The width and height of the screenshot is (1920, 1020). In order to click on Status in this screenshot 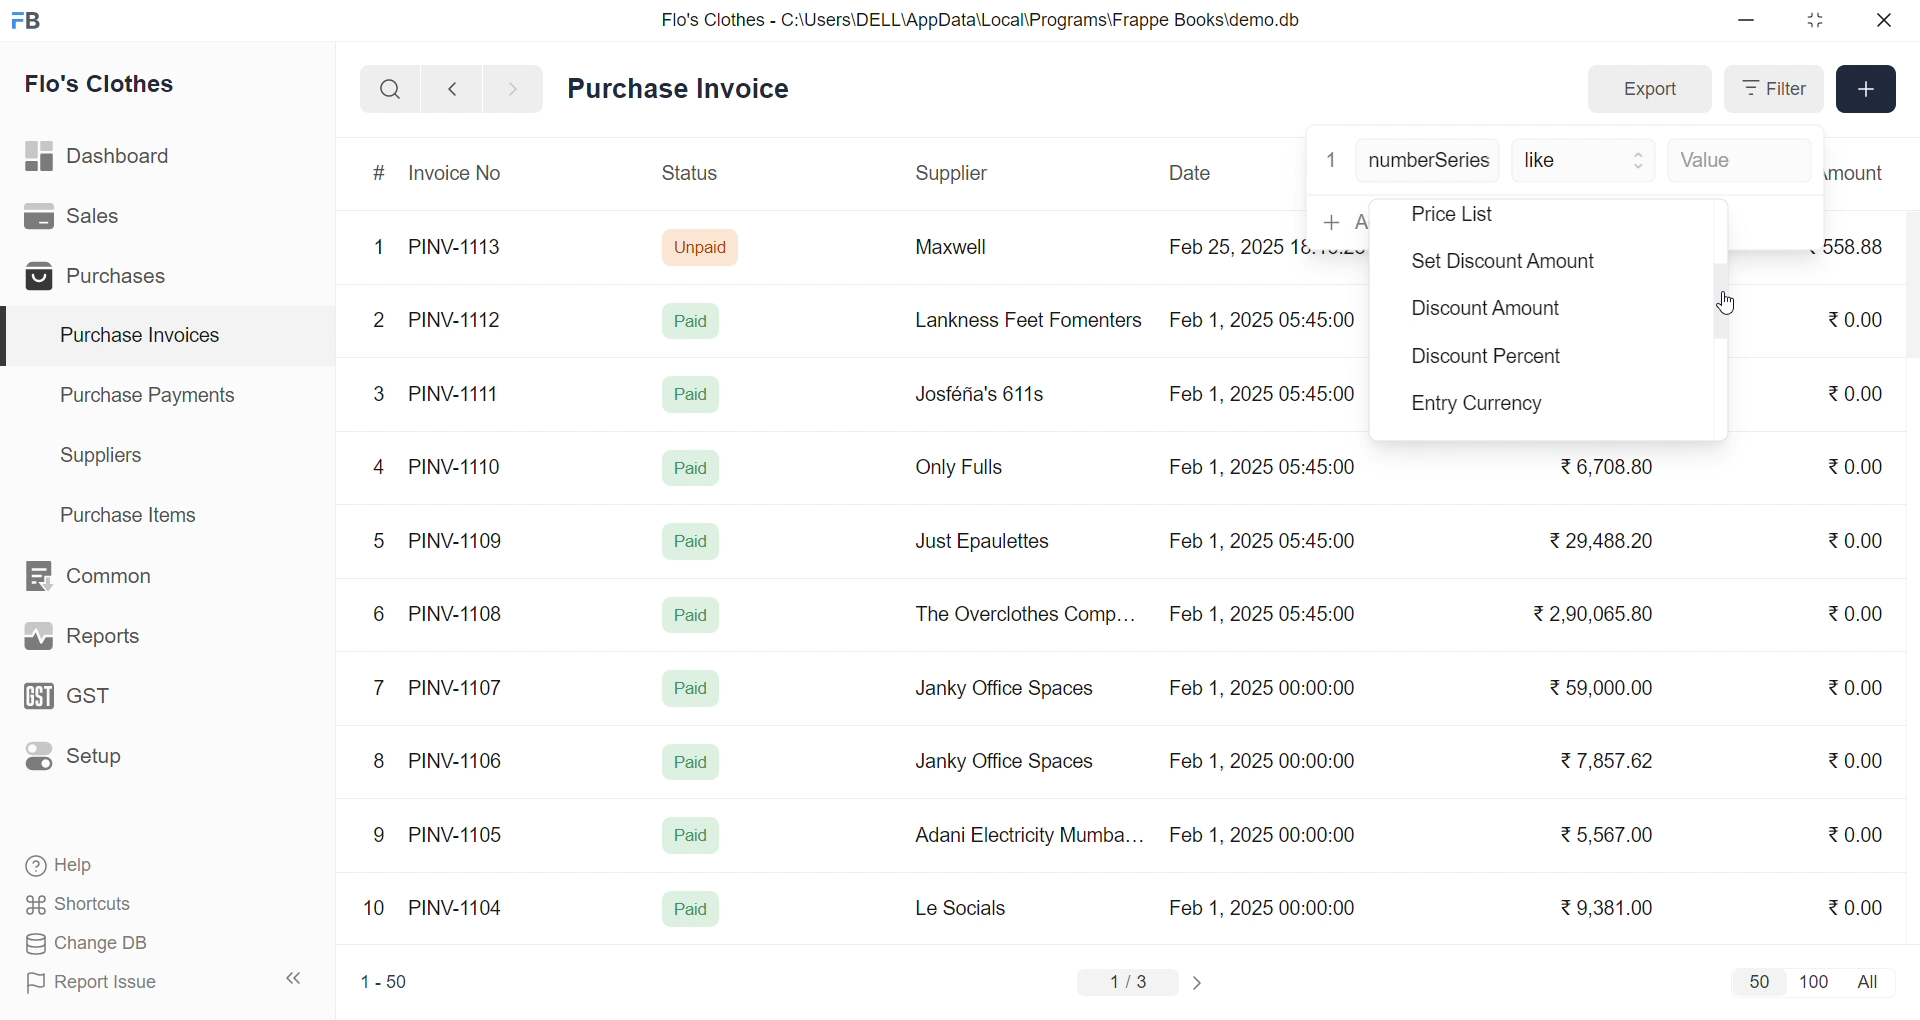, I will do `click(688, 176)`.